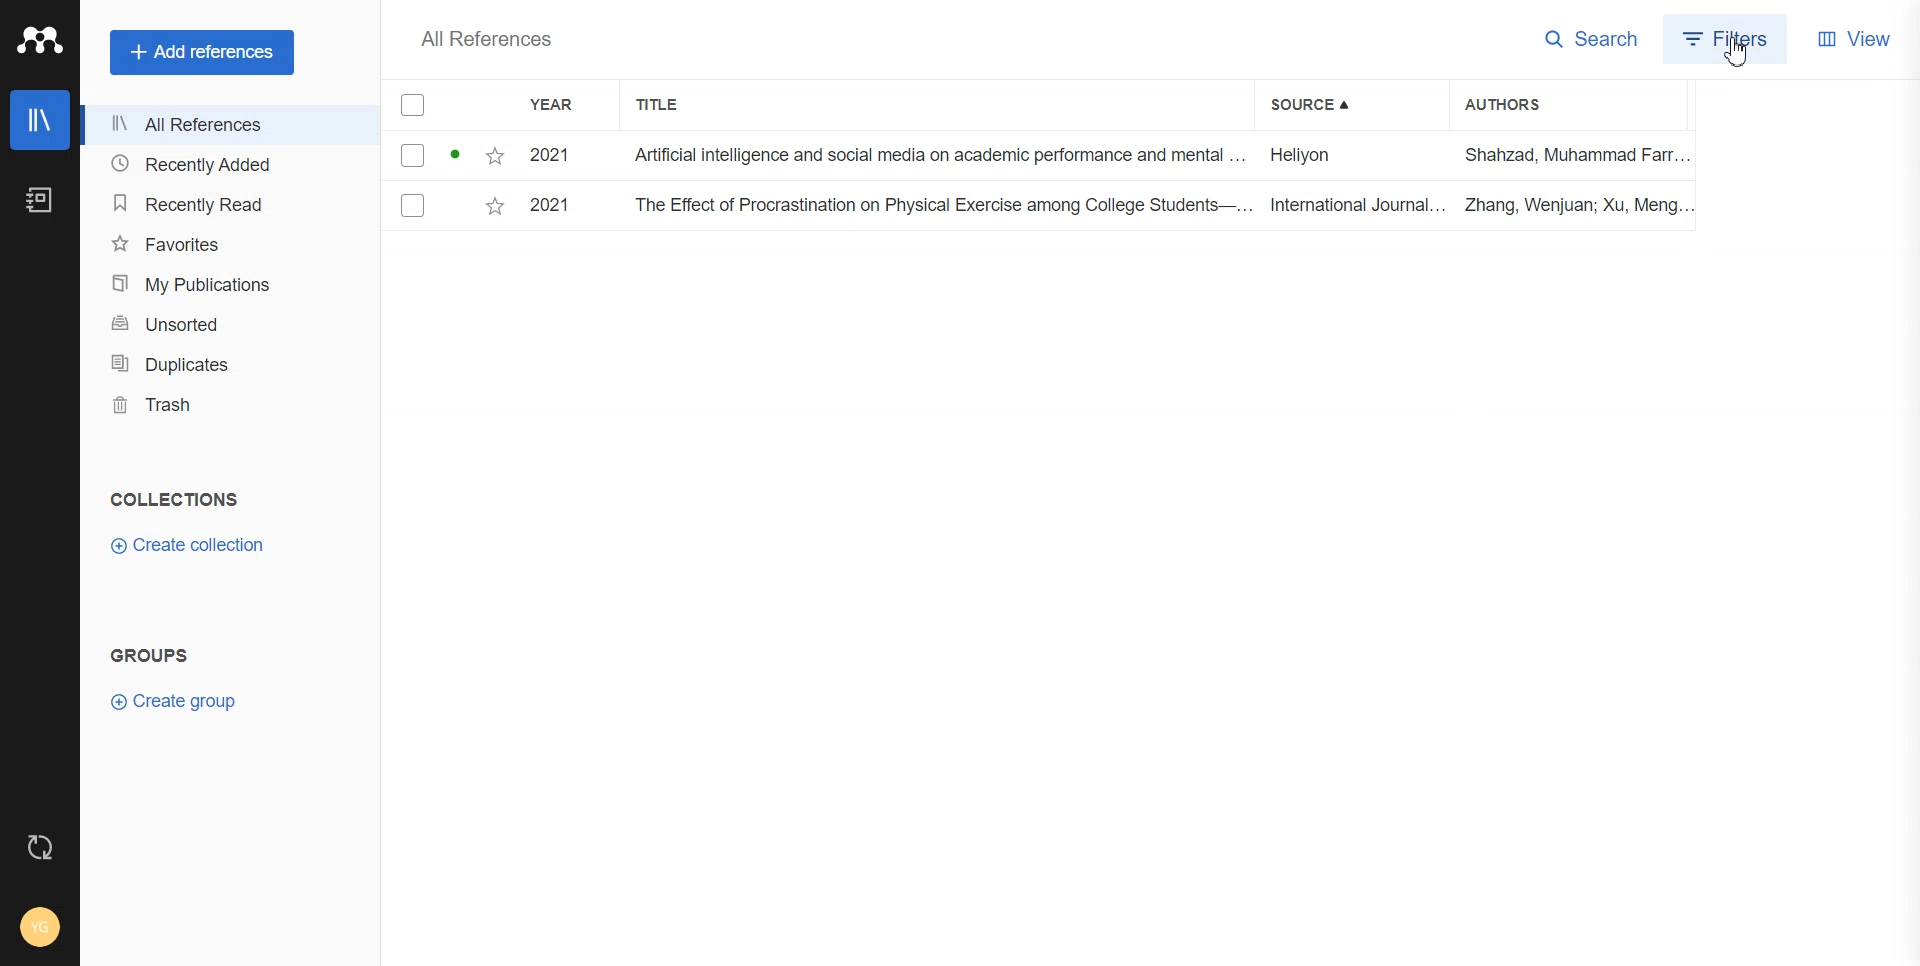  I want to click on Recently Read, so click(216, 202).